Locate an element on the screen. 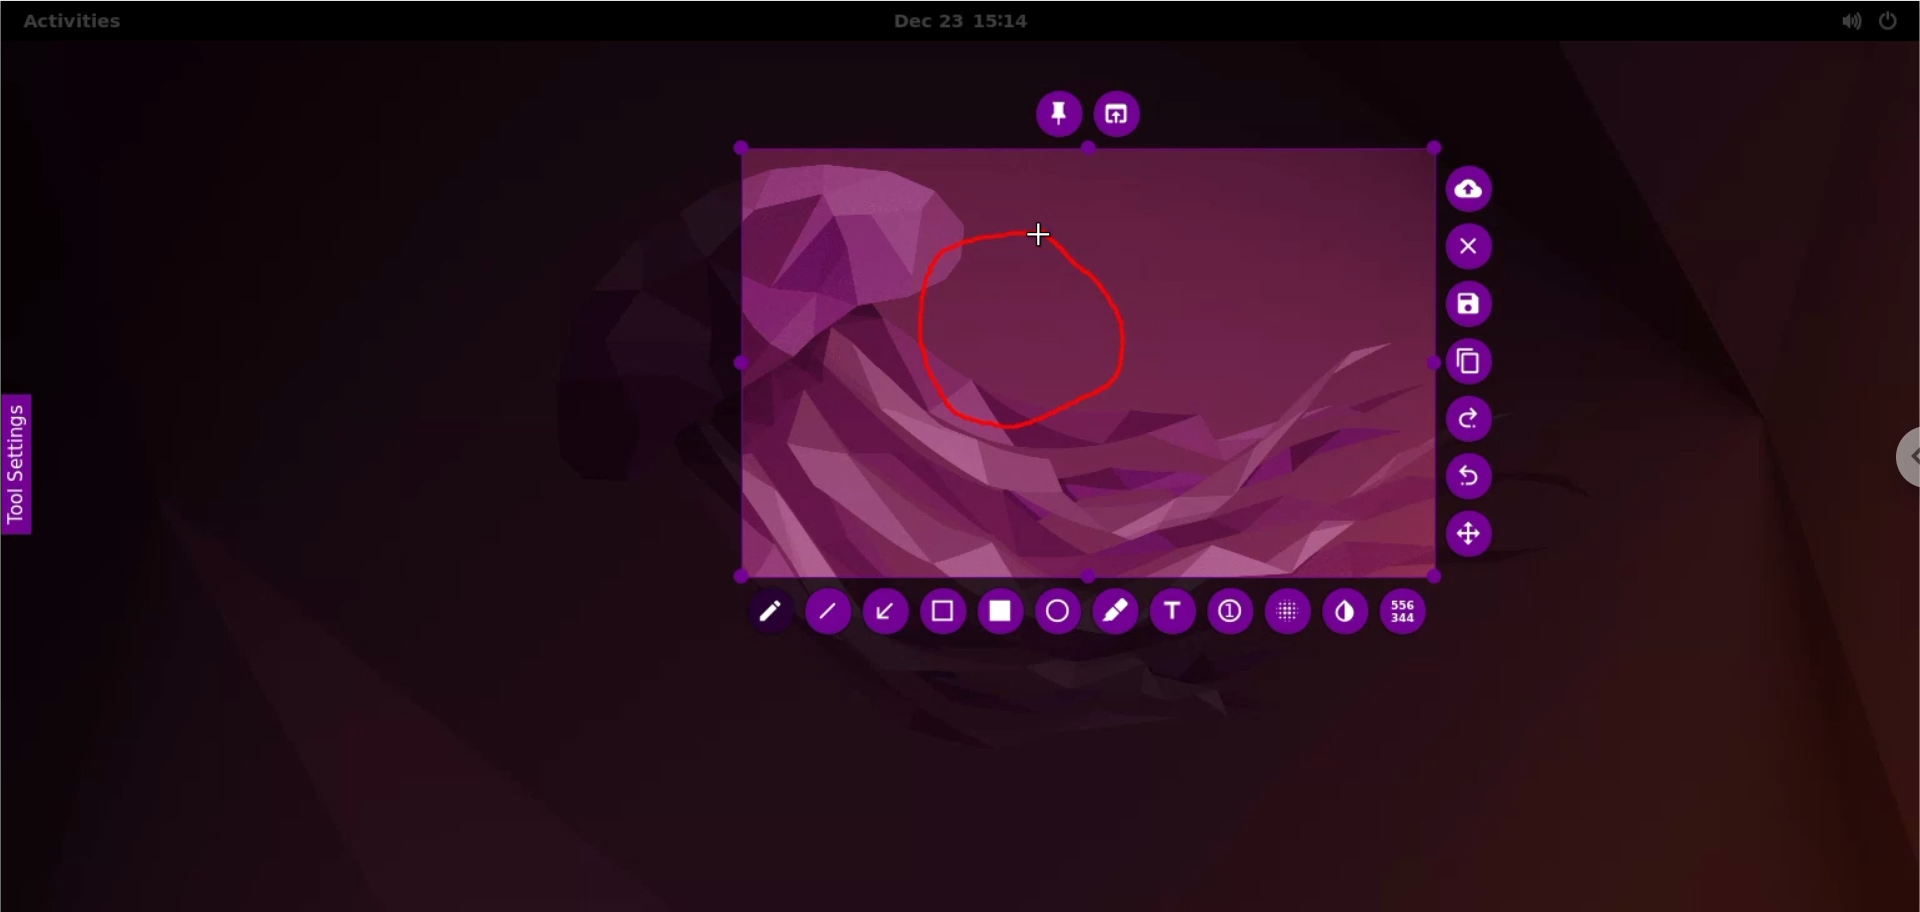 Image resolution: width=1920 pixels, height=912 pixels. rectangle is located at coordinates (1006, 612).